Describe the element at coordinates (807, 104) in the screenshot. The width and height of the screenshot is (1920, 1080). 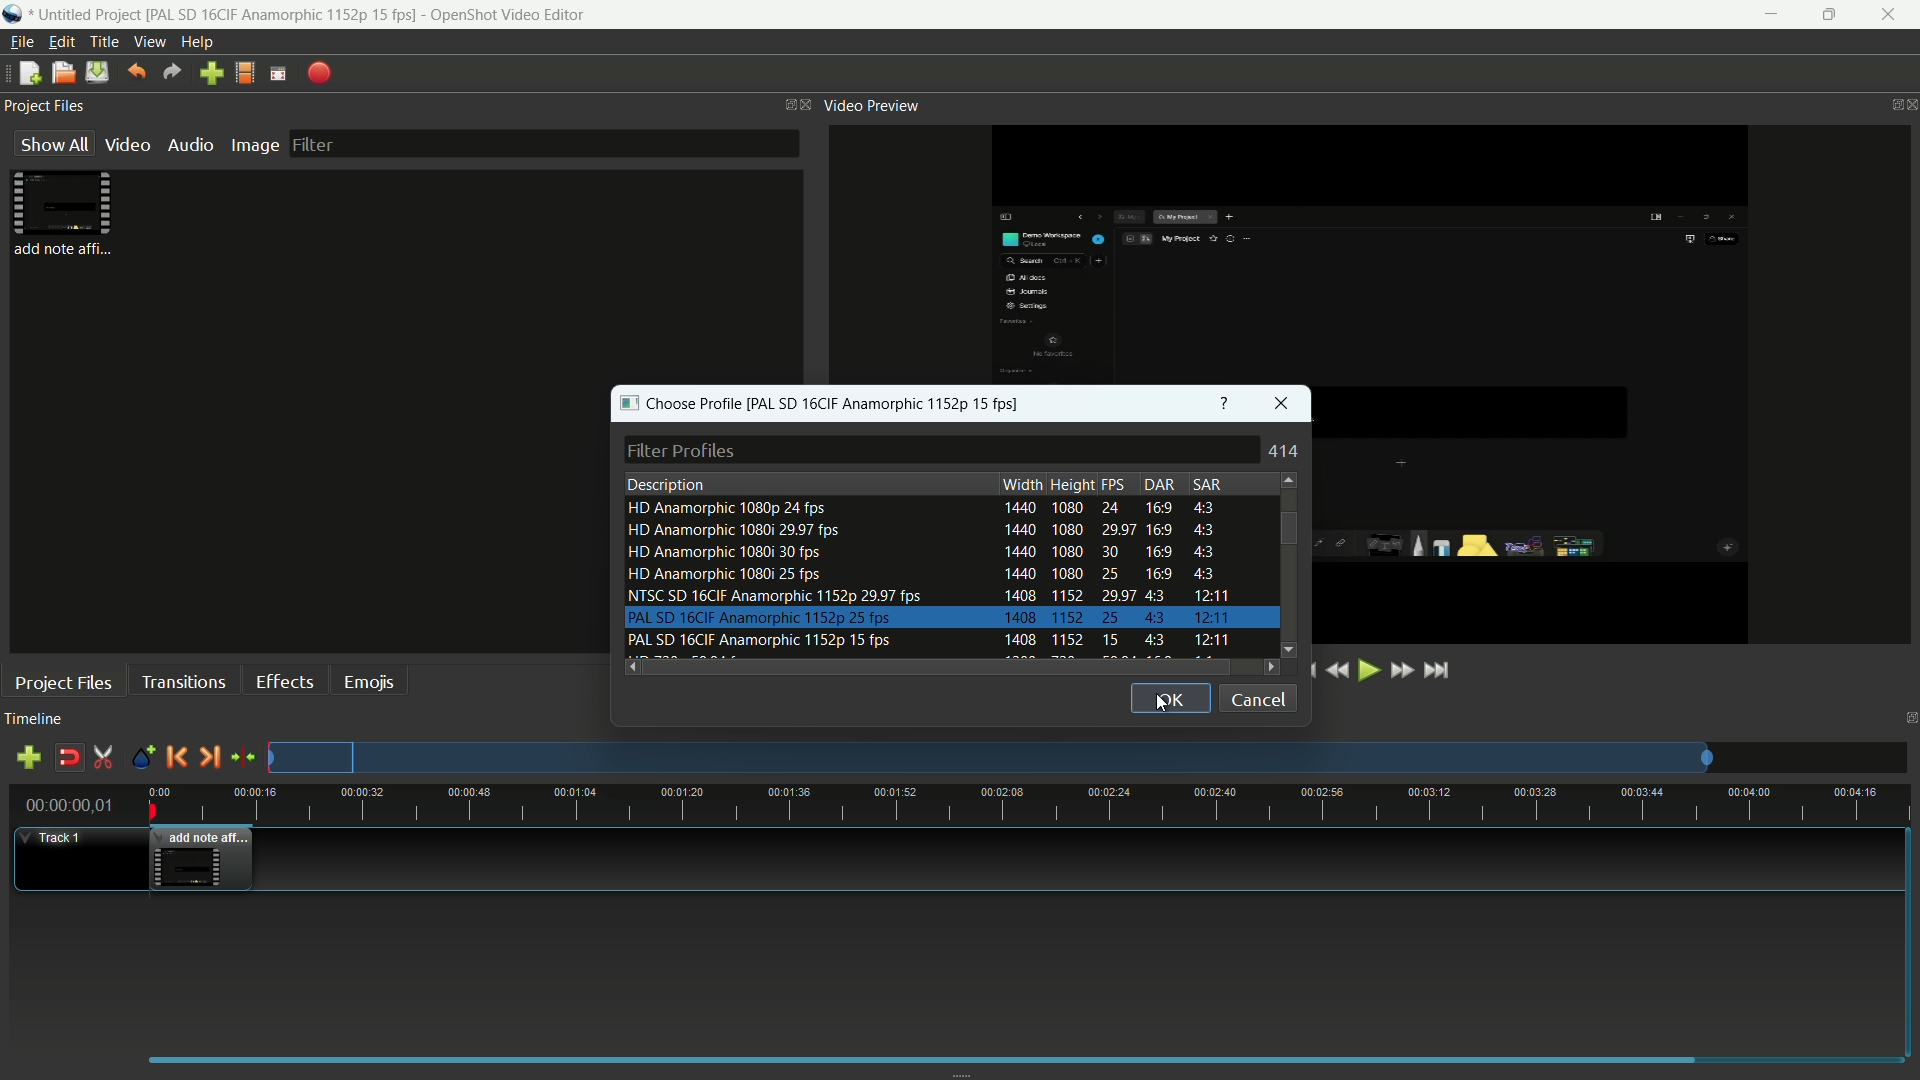
I see `close project files` at that location.